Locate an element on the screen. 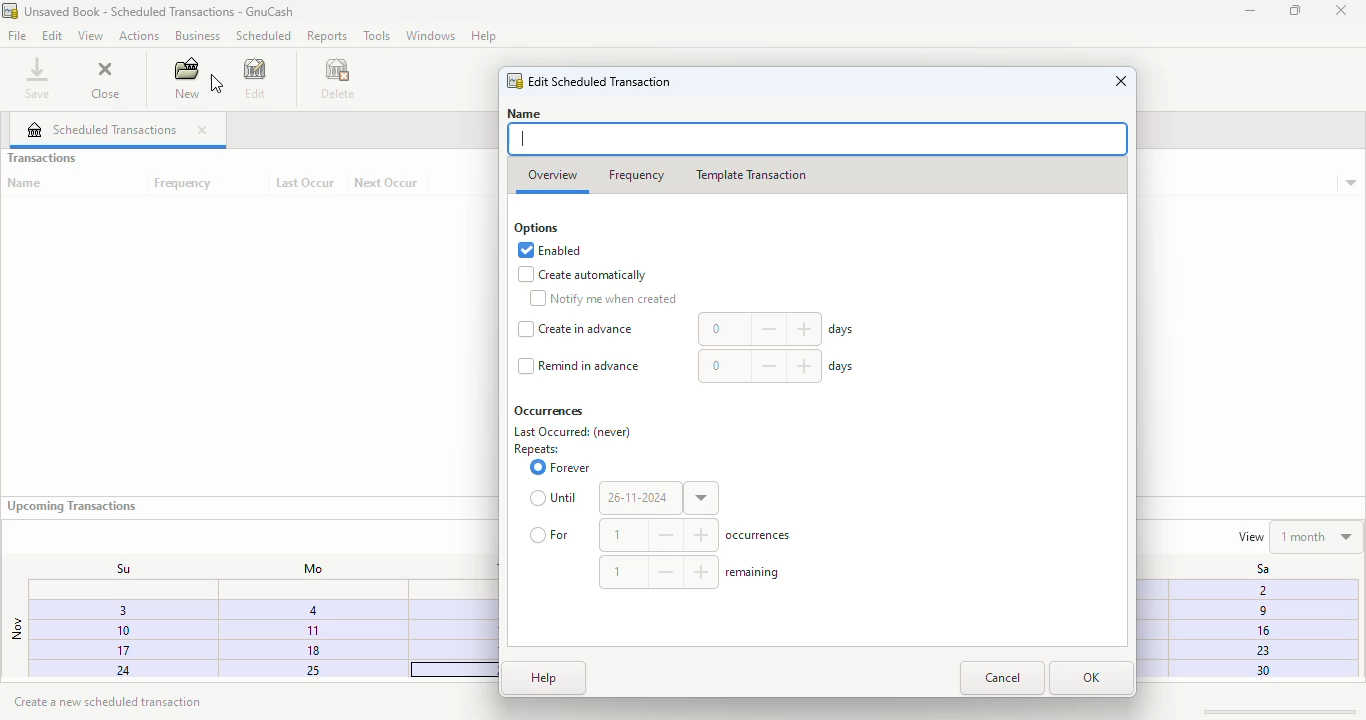  repeats:  is located at coordinates (536, 450).